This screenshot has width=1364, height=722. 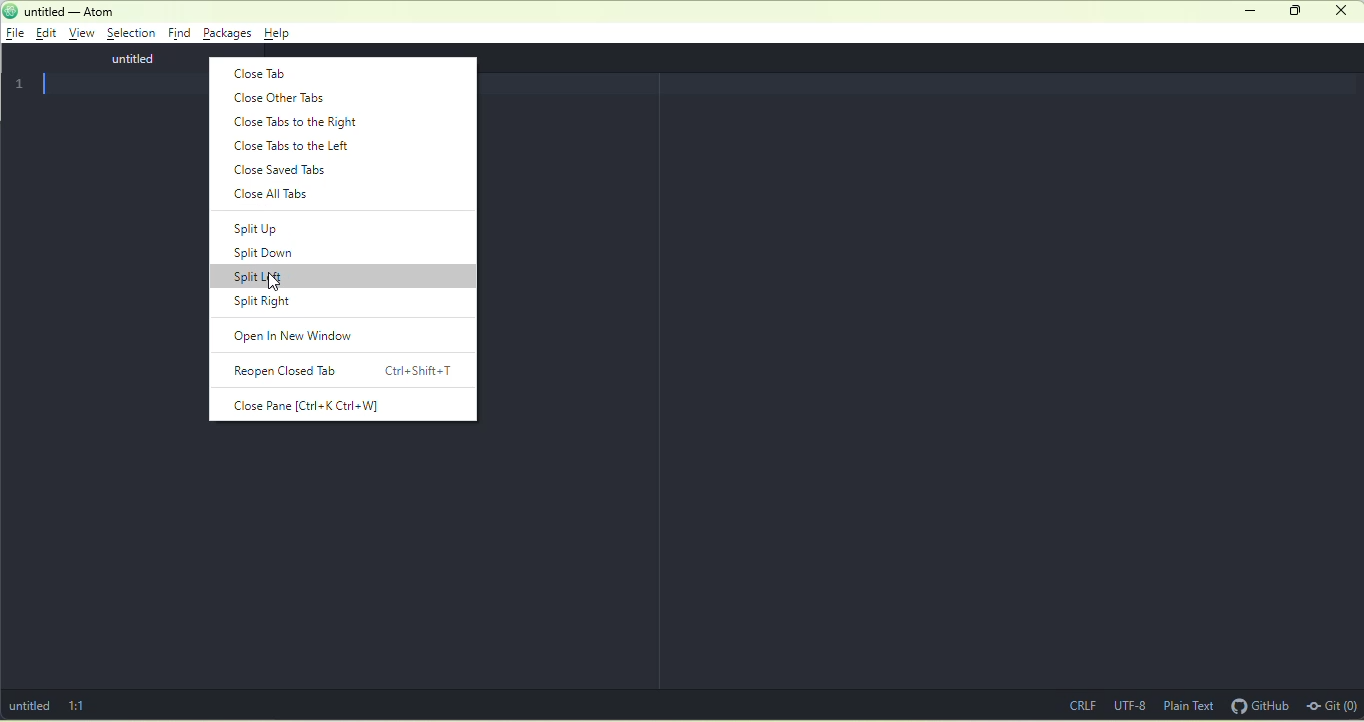 What do you see at coordinates (23, 84) in the screenshot?
I see `1` at bounding box center [23, 84].